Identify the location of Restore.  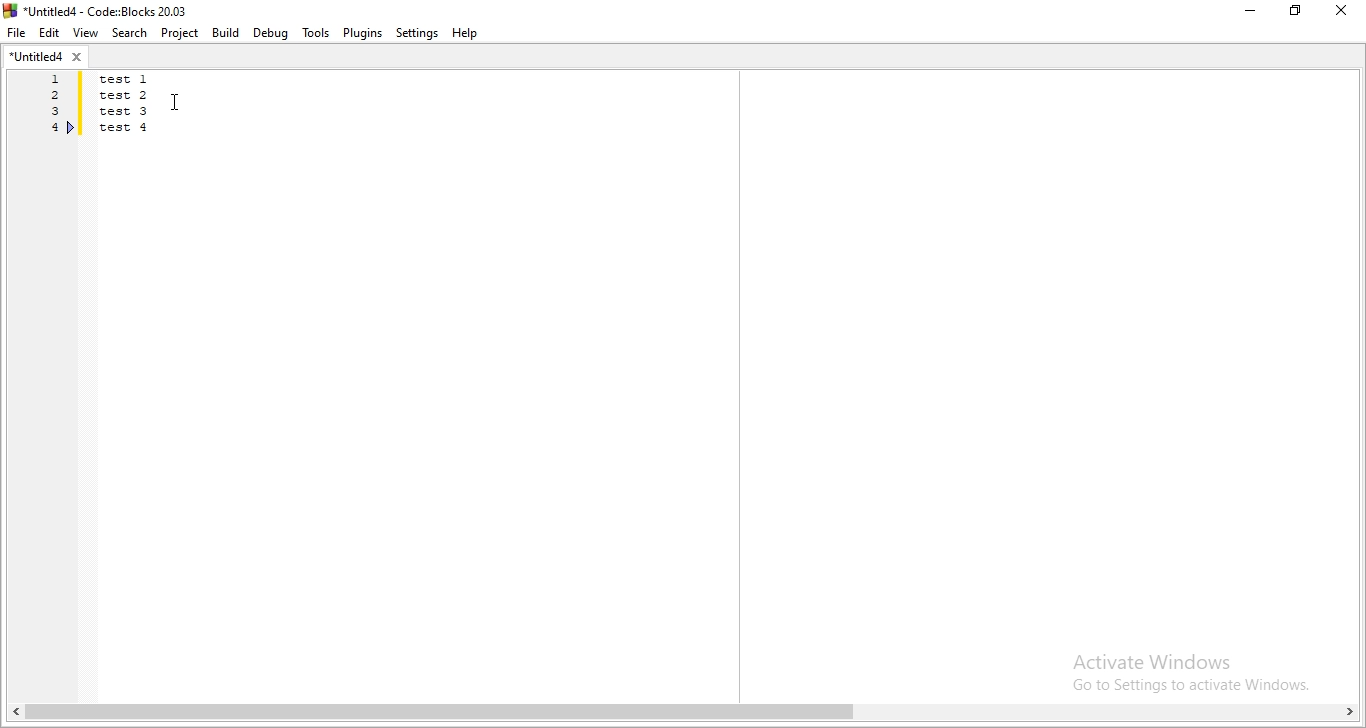
(1297, 14).